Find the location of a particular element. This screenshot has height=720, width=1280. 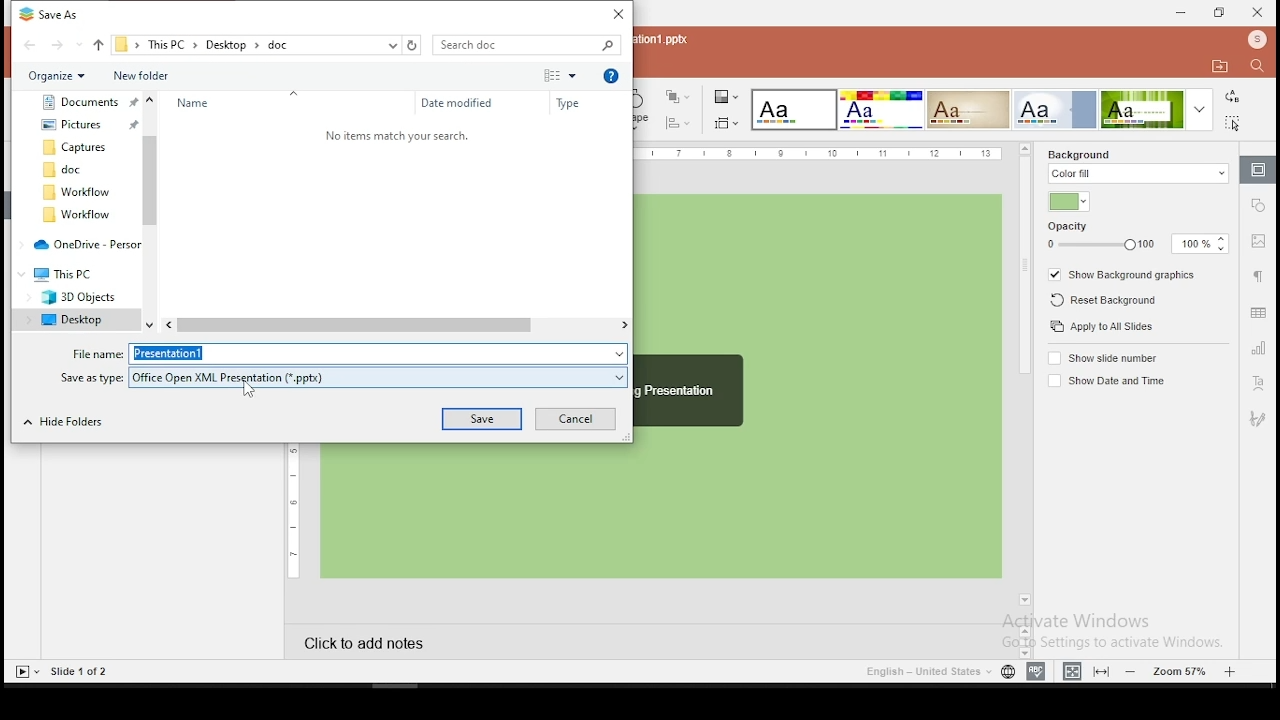

Signature settings is located at coordinates (1258, 420).